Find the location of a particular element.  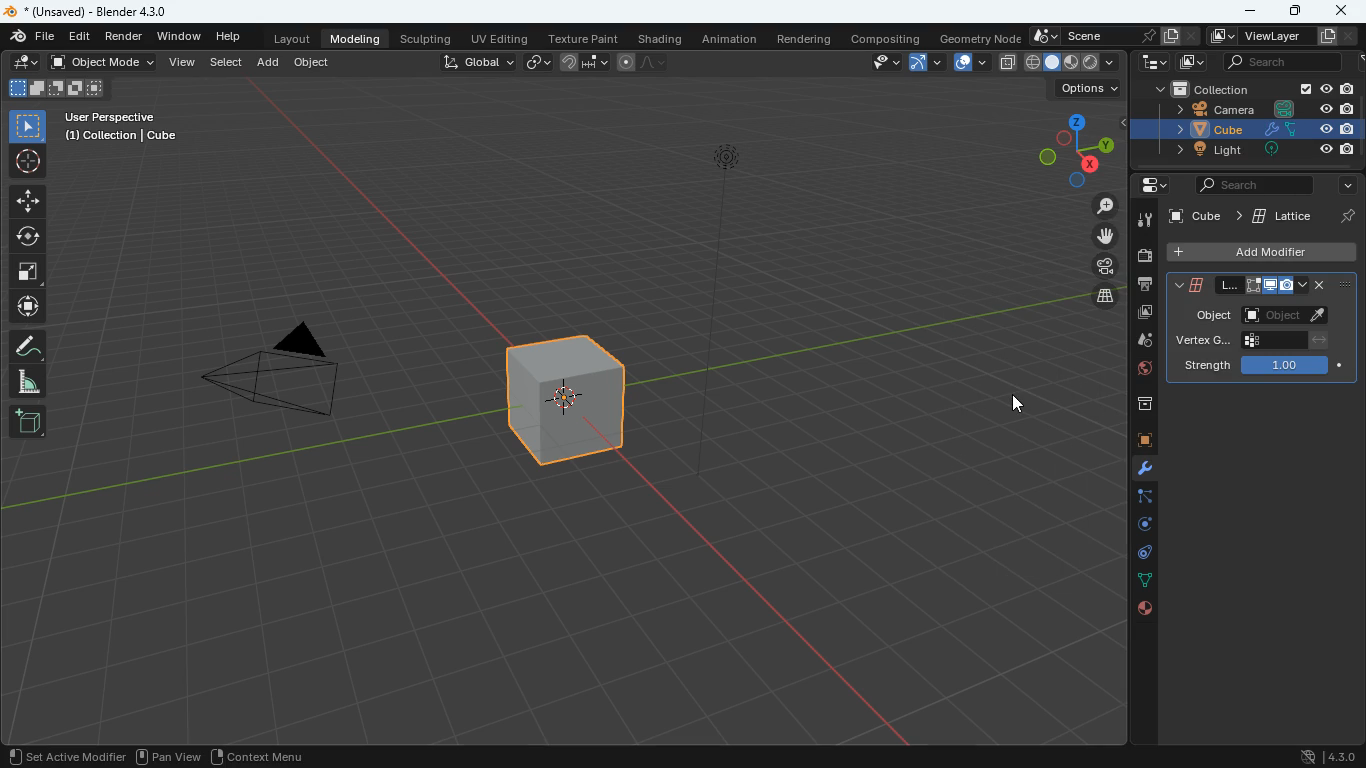

light is located at coordinates (727, 217).